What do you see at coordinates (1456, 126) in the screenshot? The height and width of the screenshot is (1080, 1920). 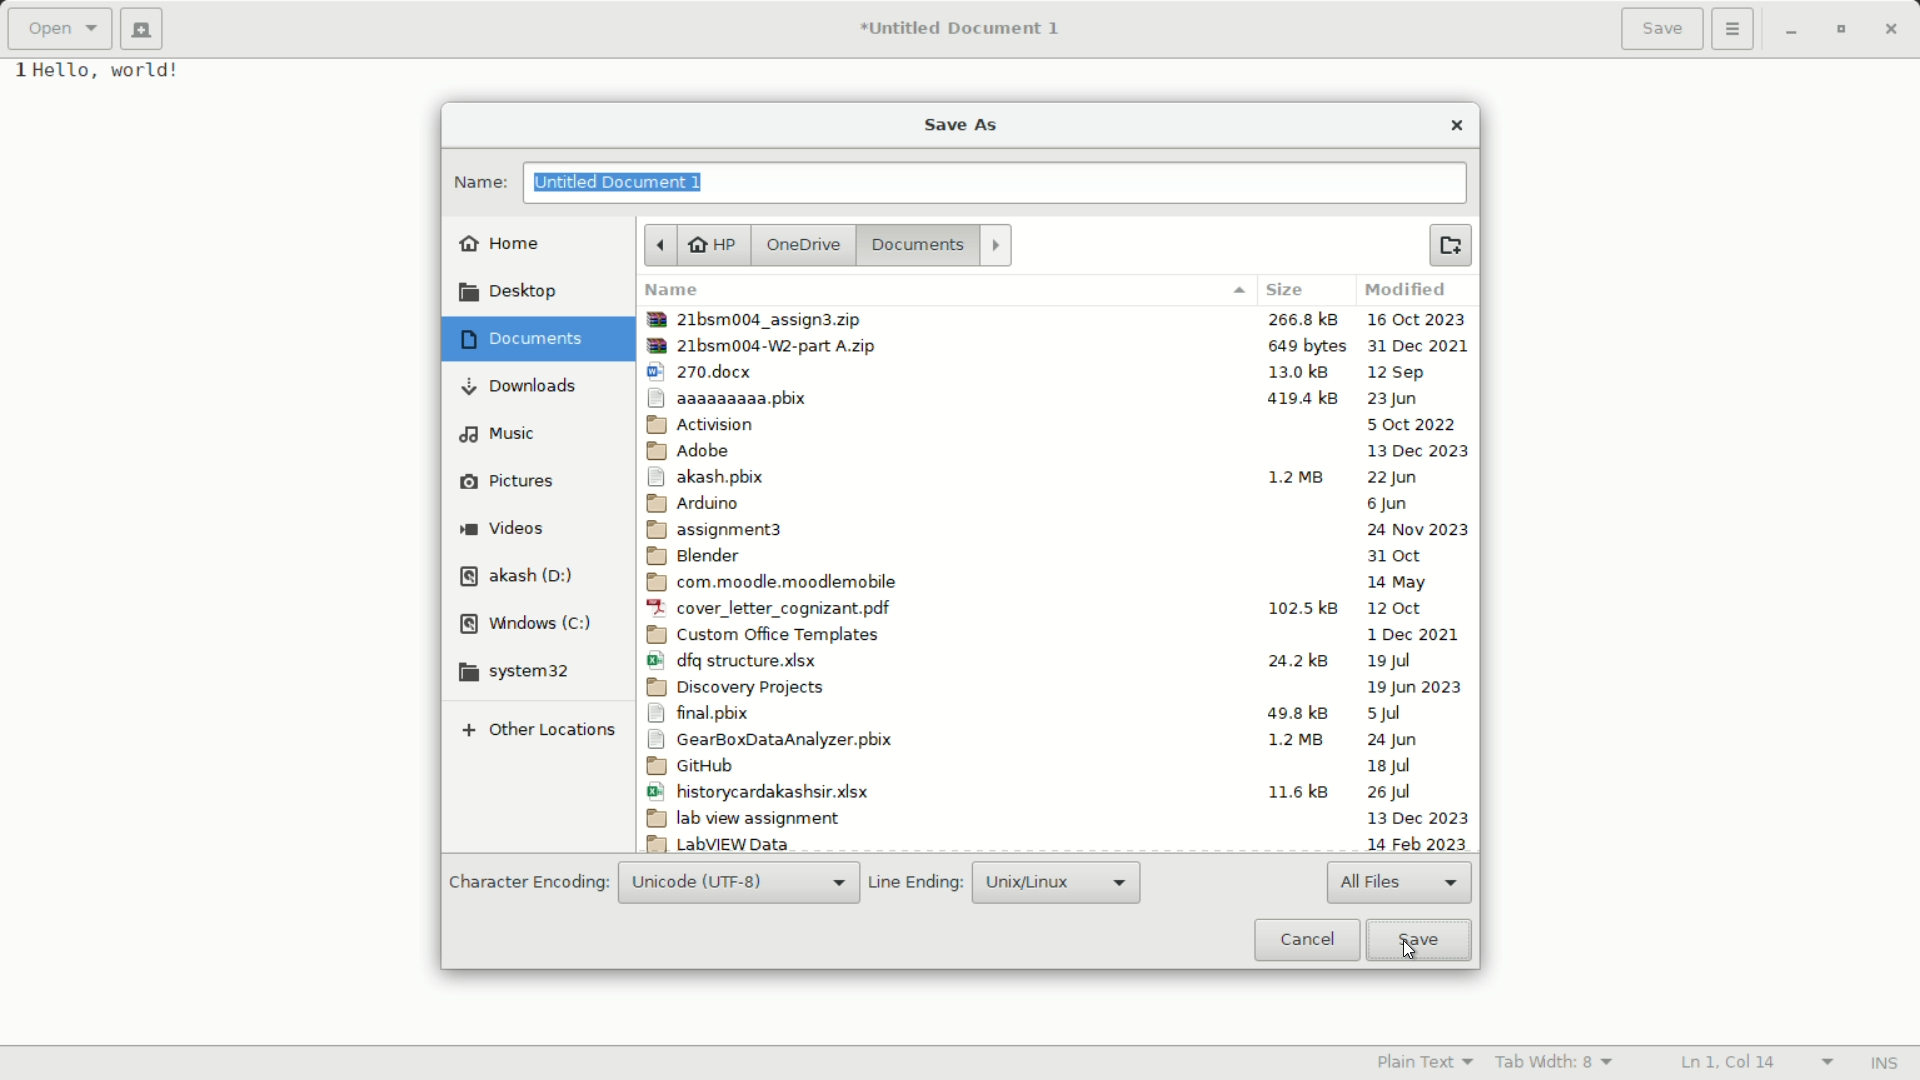 I see `close` at bounding box center [1456, 126].